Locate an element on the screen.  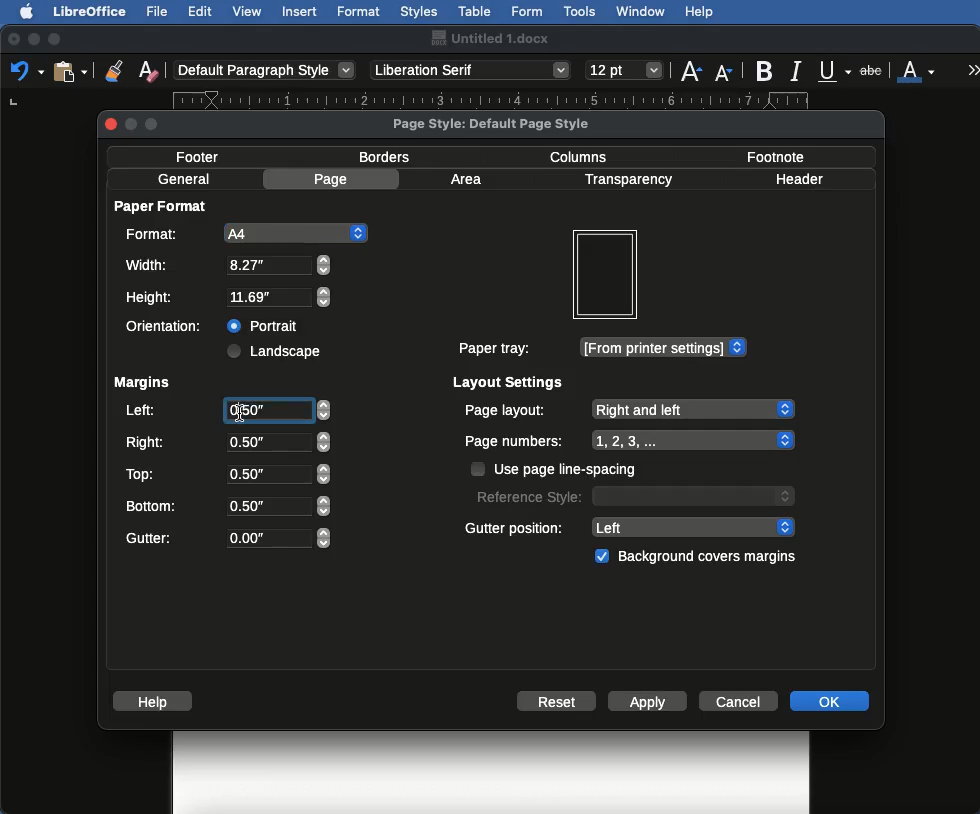
Portrait is located at coordinates (265, 323).